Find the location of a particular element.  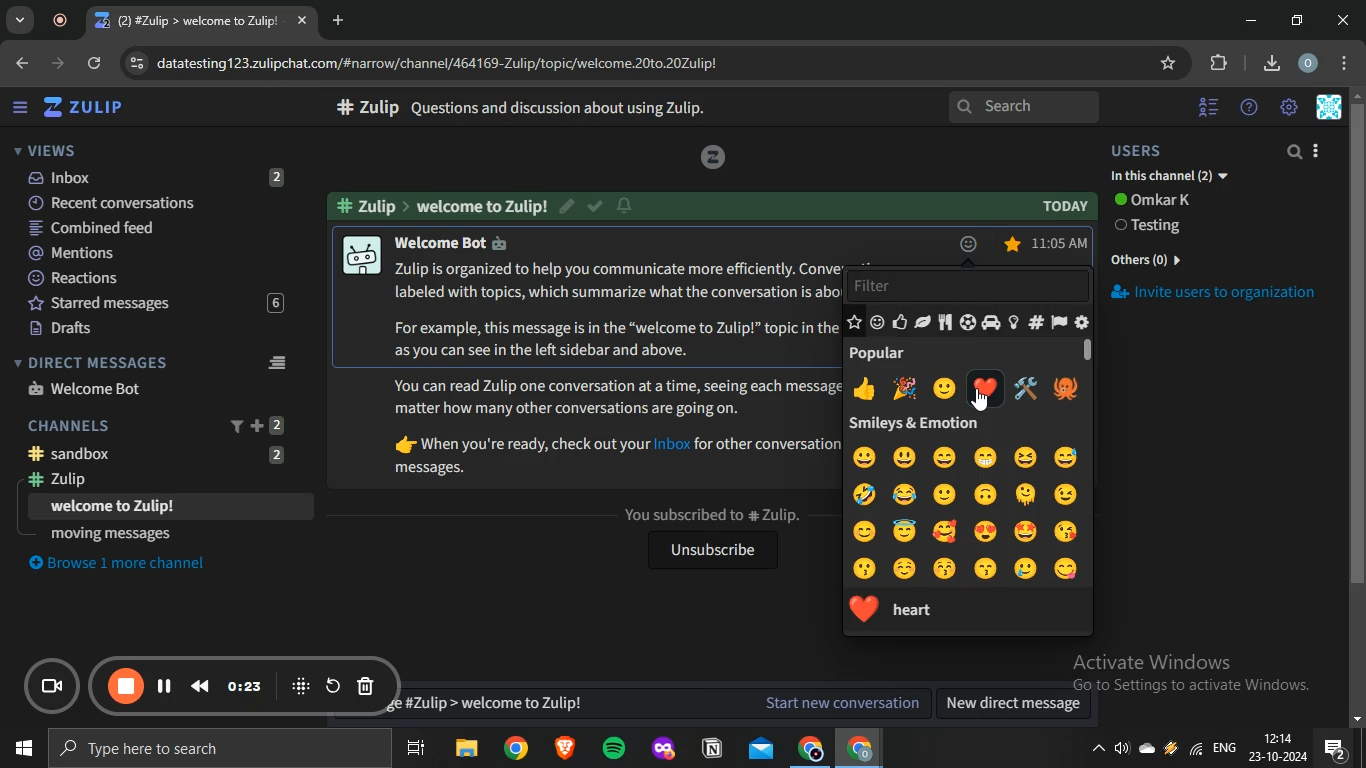

heart is located at coordinates (983, 388).